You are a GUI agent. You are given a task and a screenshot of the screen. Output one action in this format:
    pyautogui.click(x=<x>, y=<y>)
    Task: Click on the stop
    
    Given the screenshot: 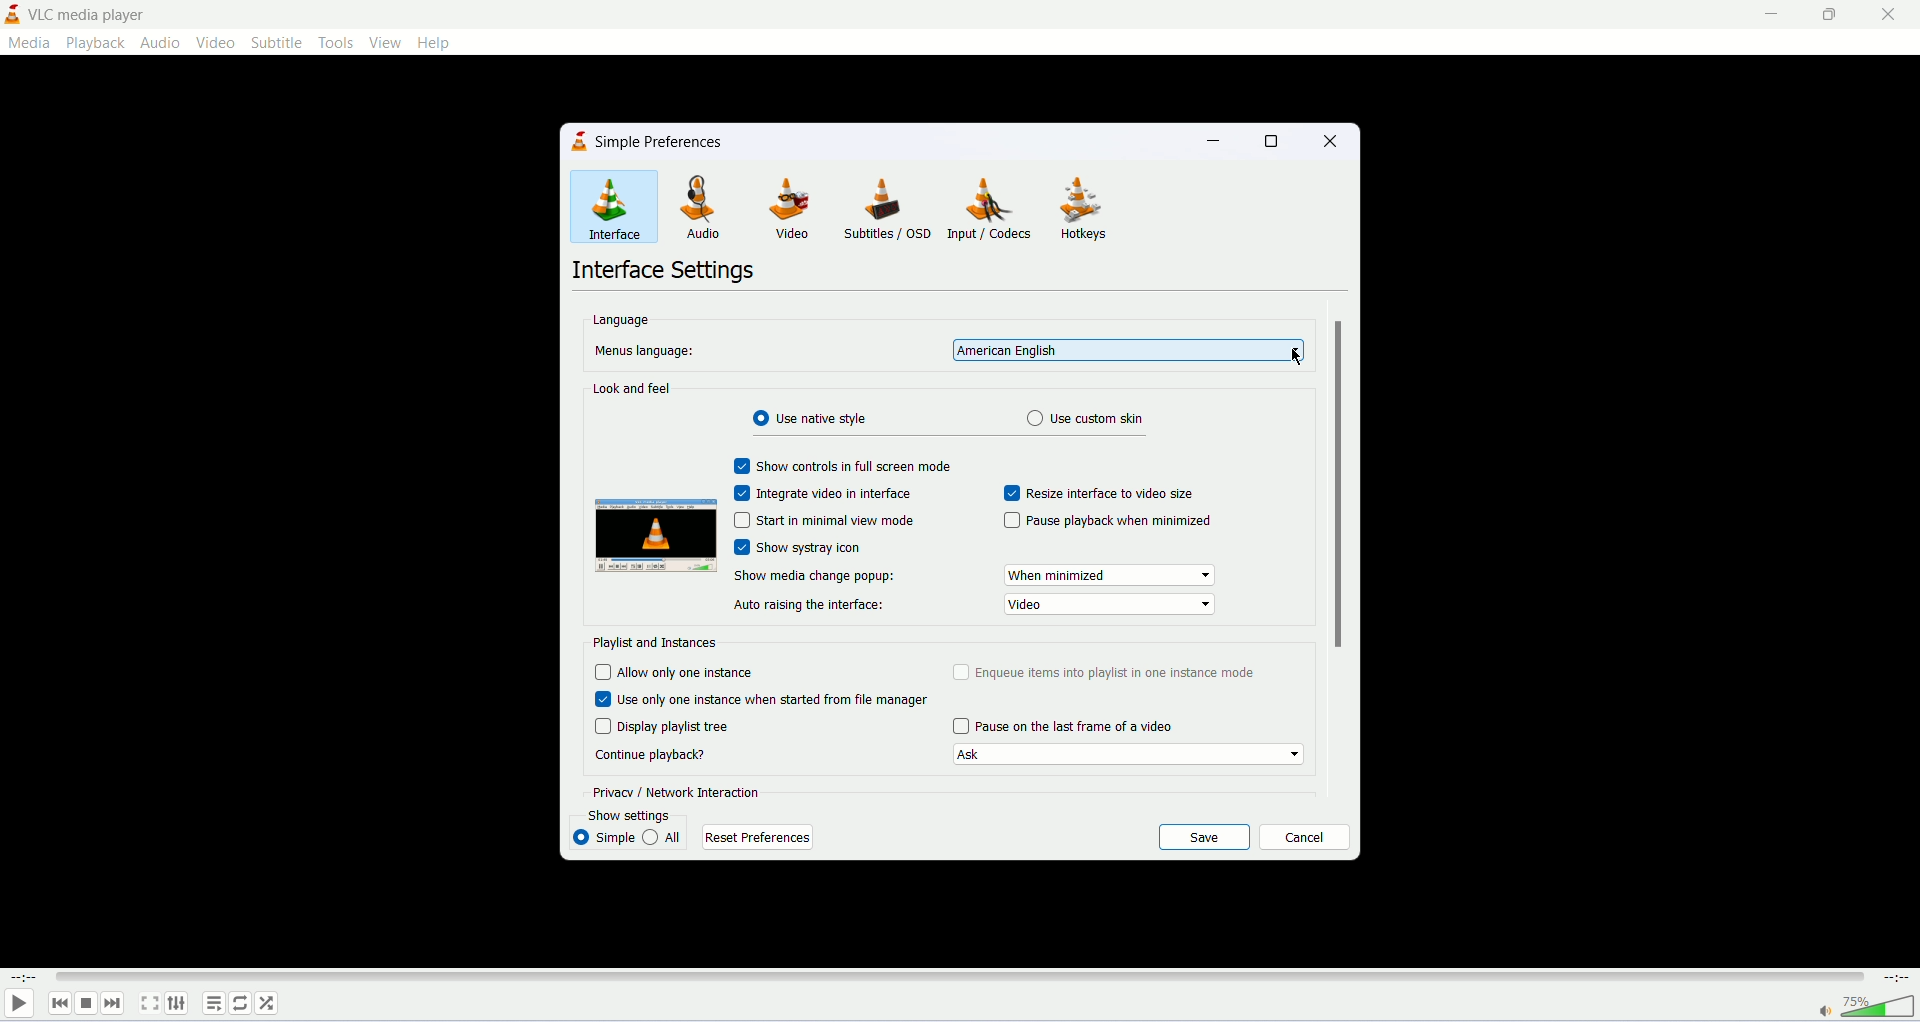 What is the action you would take?
    pyautogui.click(x=86, y=1005)
    